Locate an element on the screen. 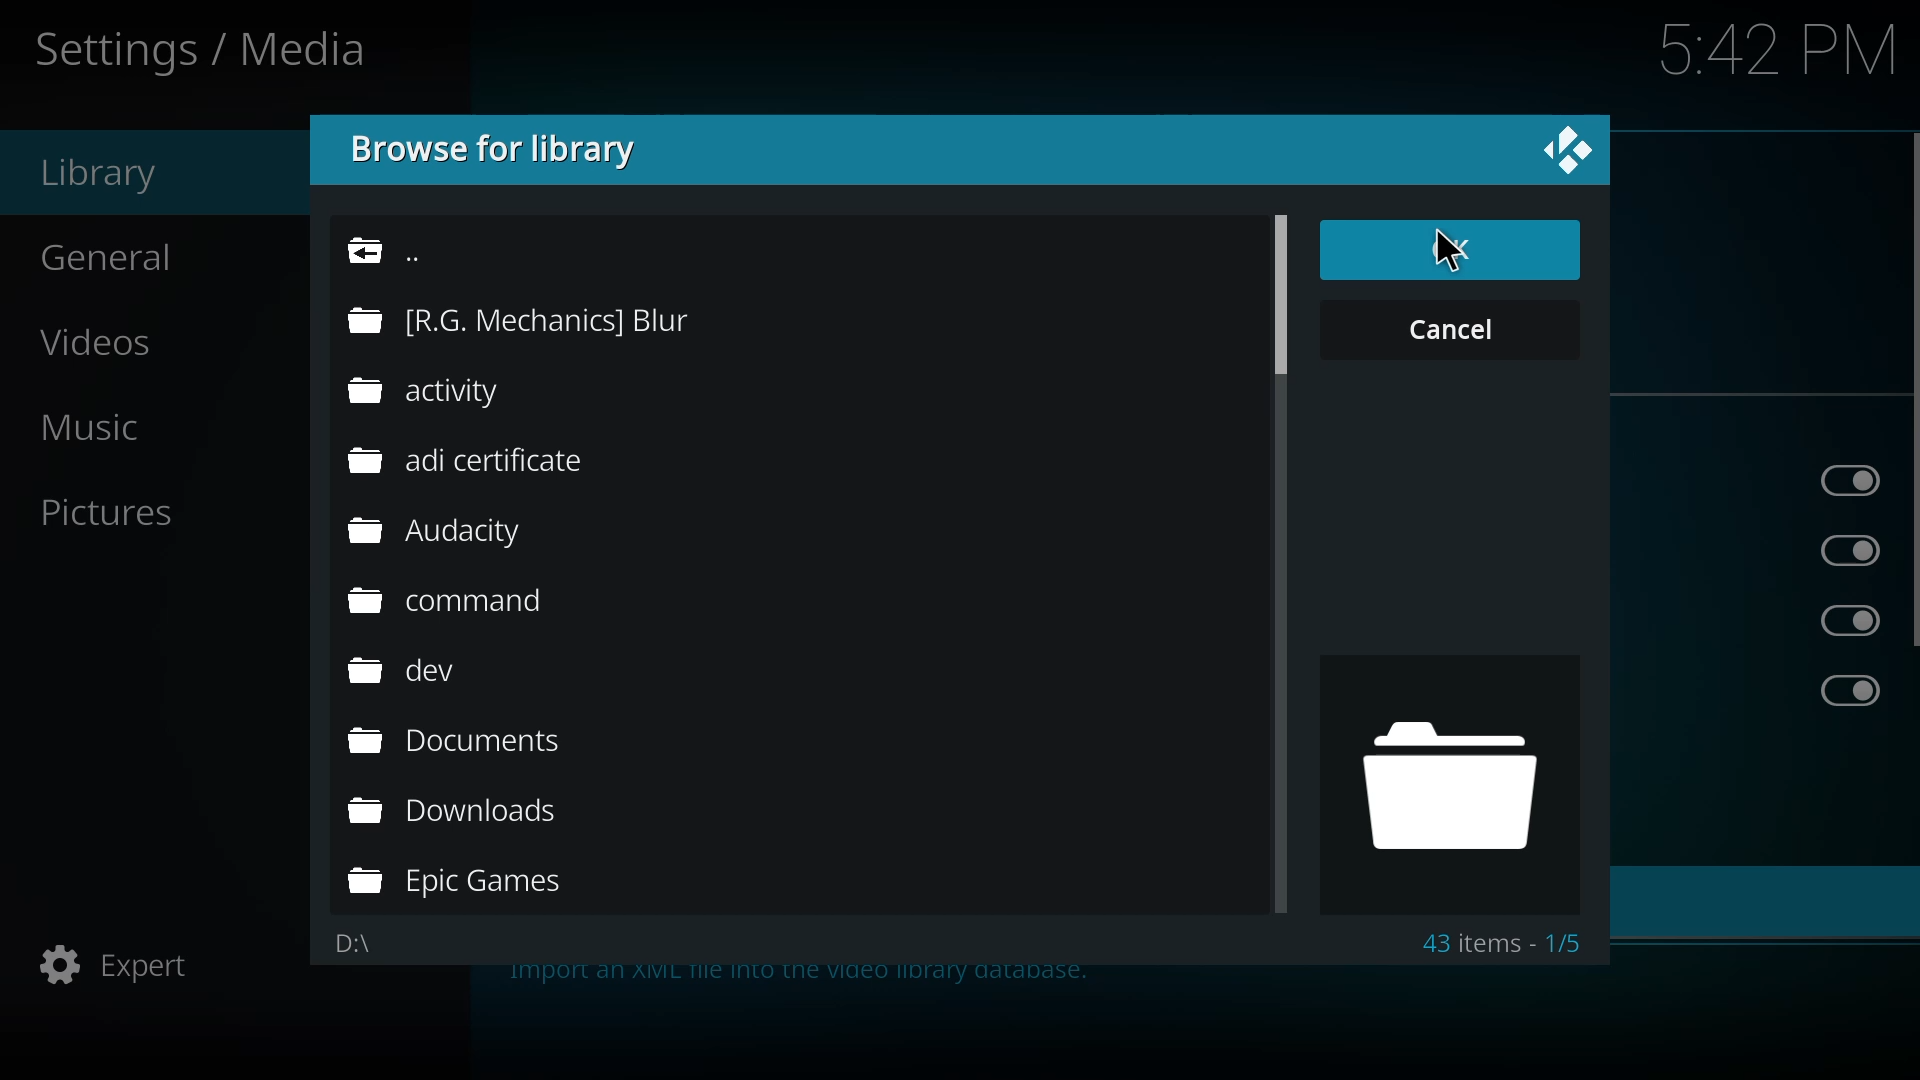 The image size is (1920, 1080). folder is located at coordinates (468, 462).